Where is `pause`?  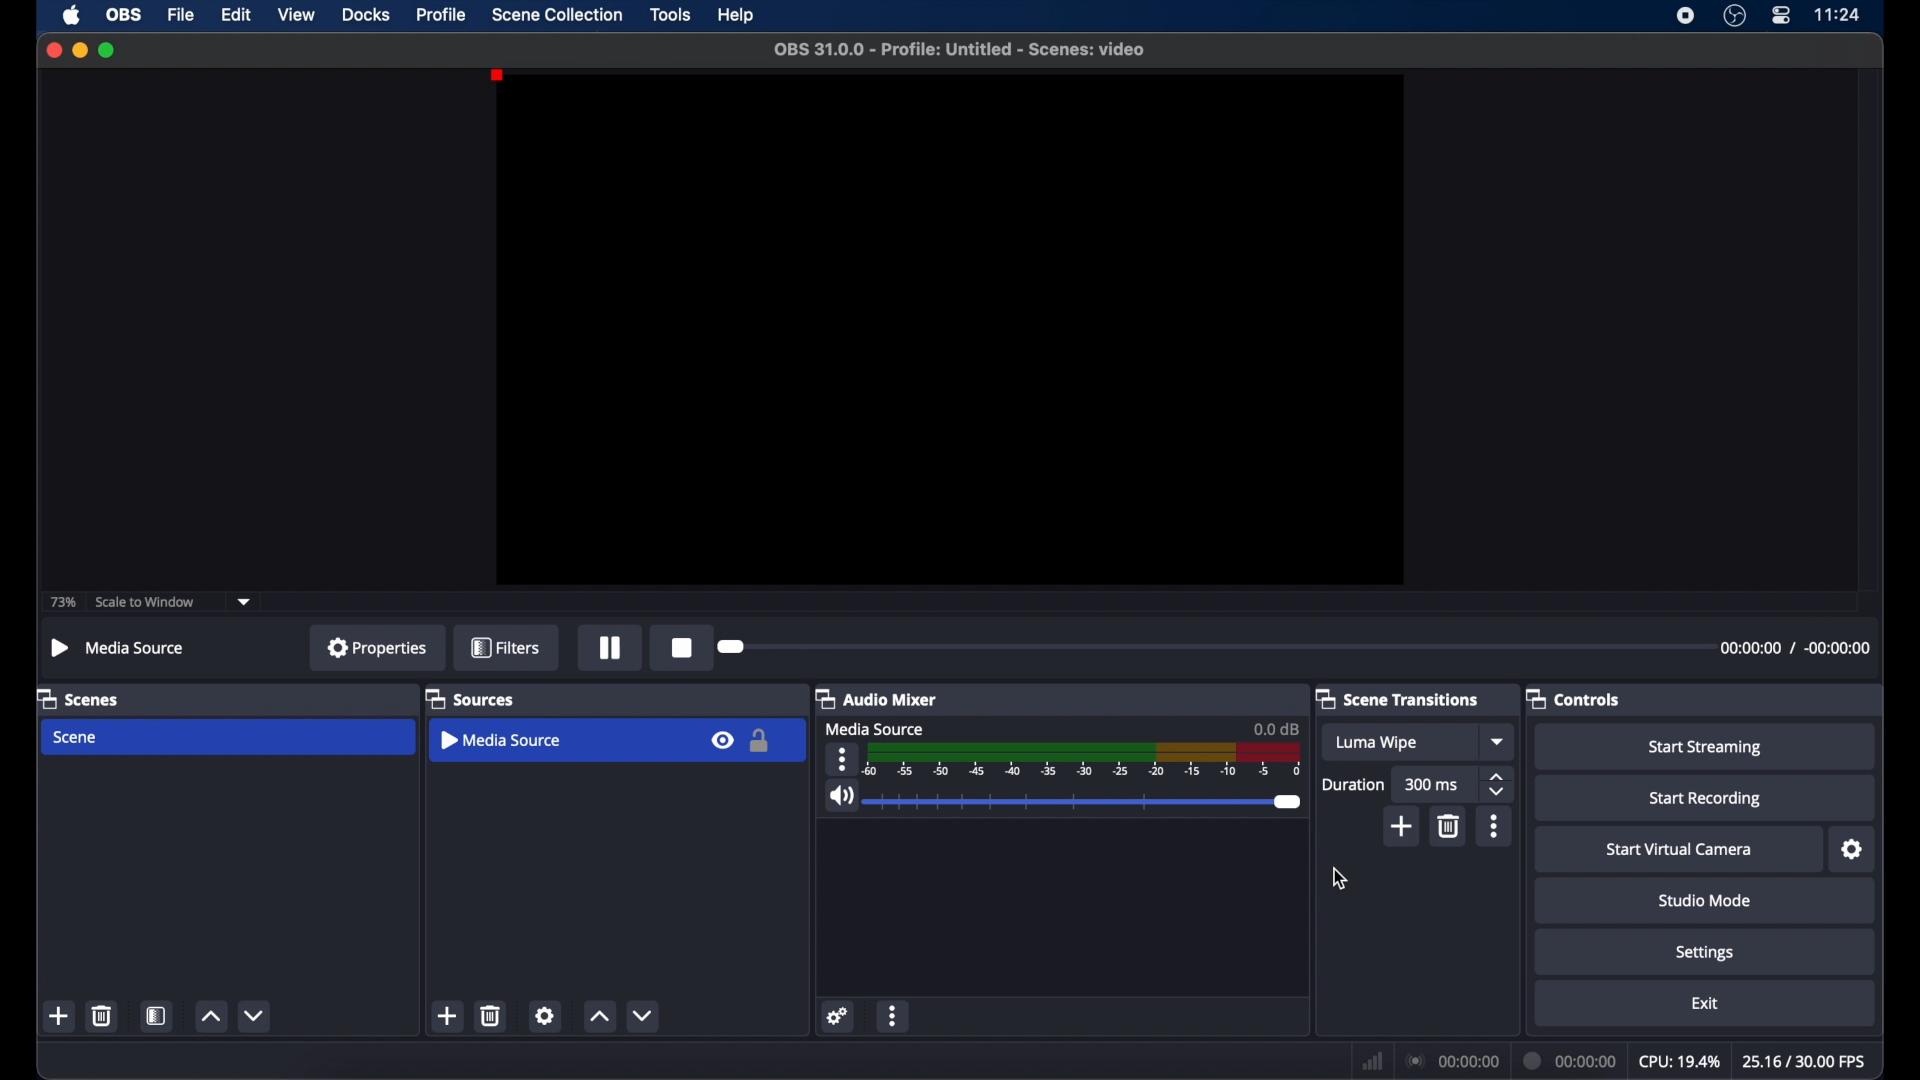
pause is located at coordinates (611, 648).